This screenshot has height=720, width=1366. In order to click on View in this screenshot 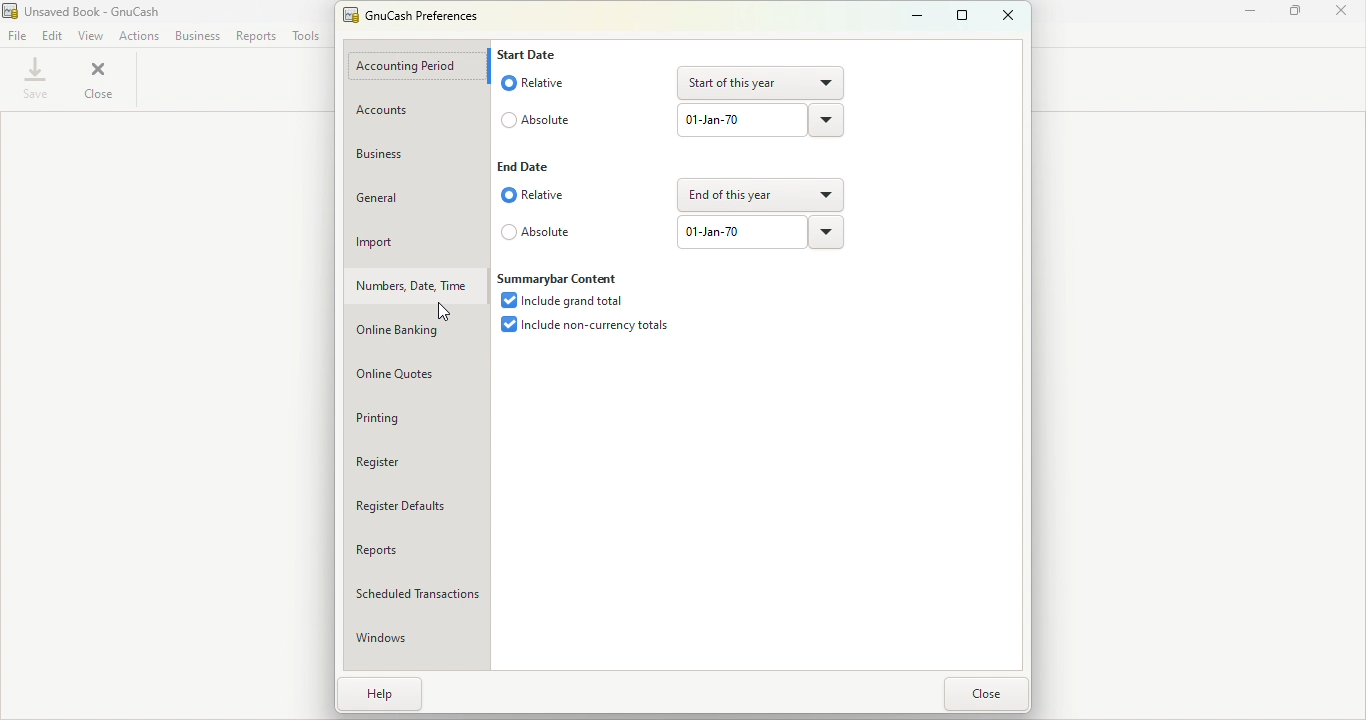, I will do `click(93, 35)`.